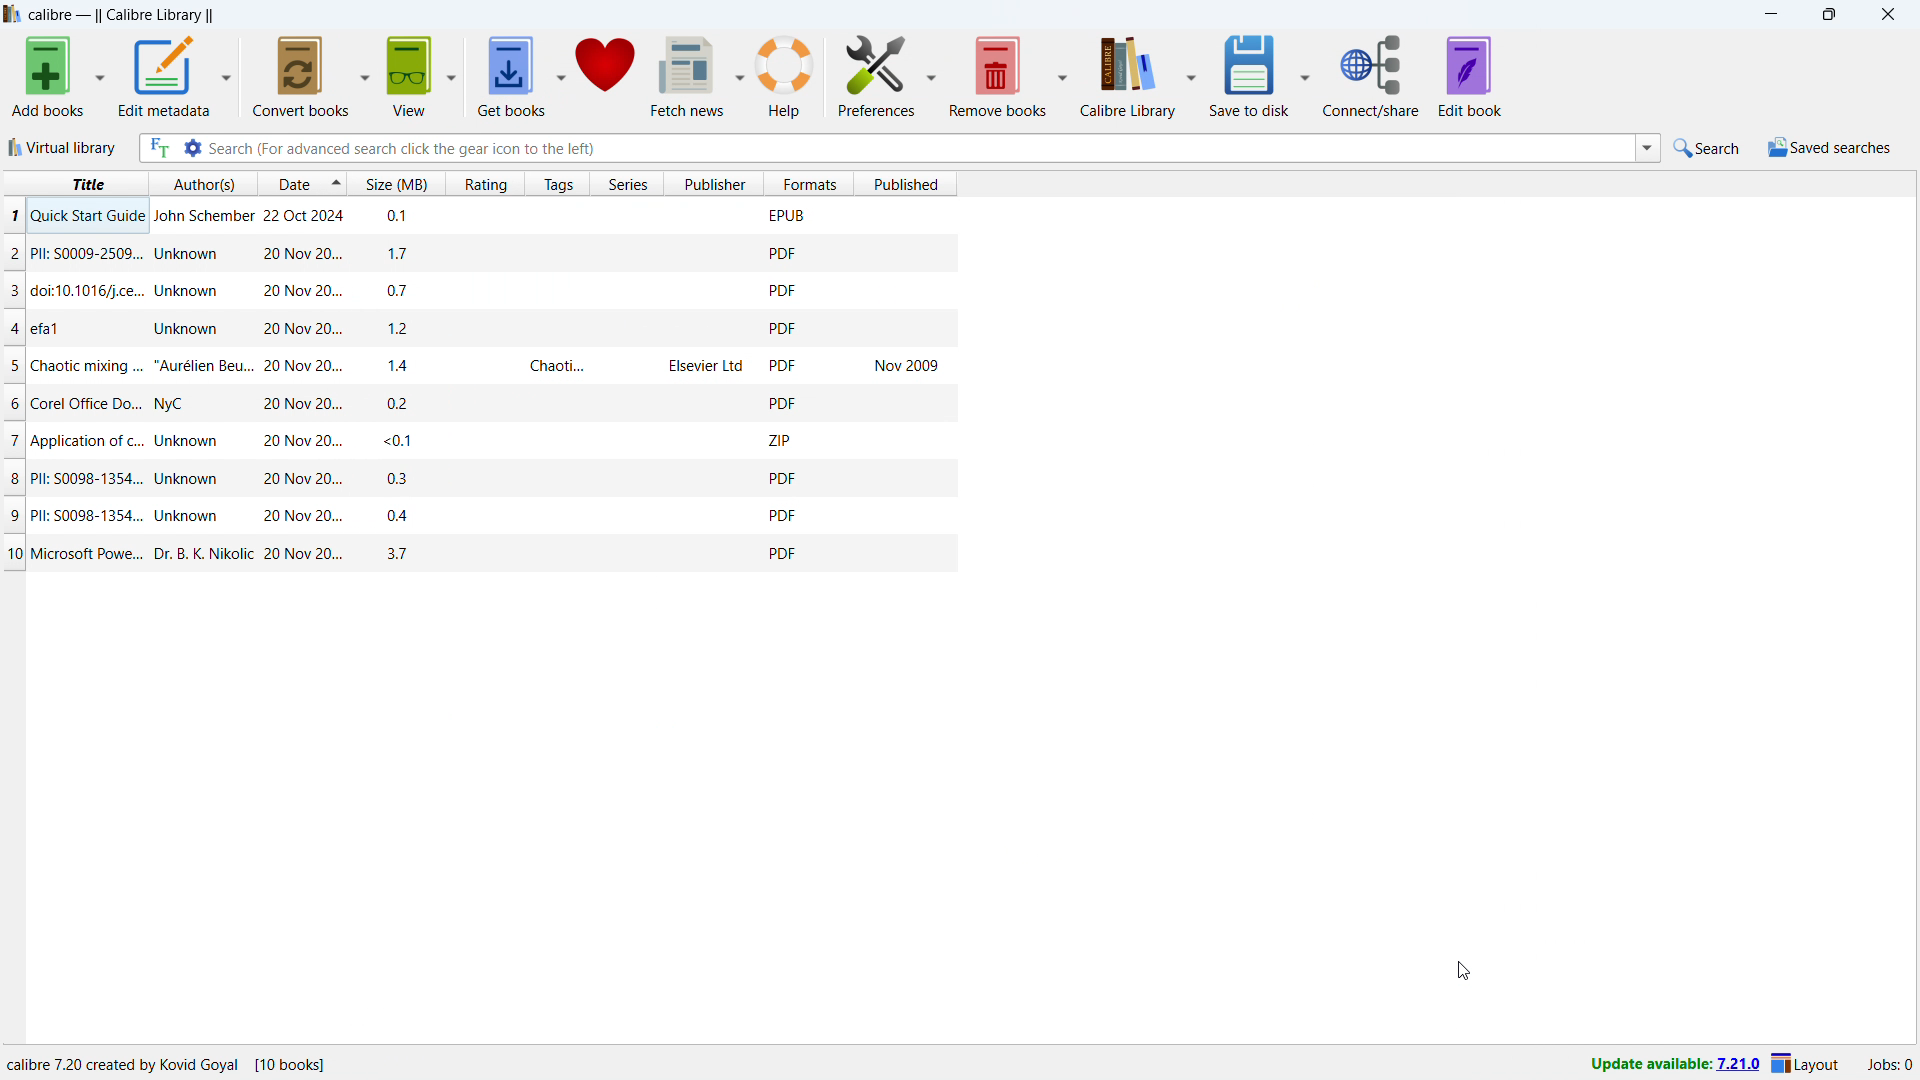 The image size is (1920, 1080). I want to click on calibre library options, so click(1191, 73).